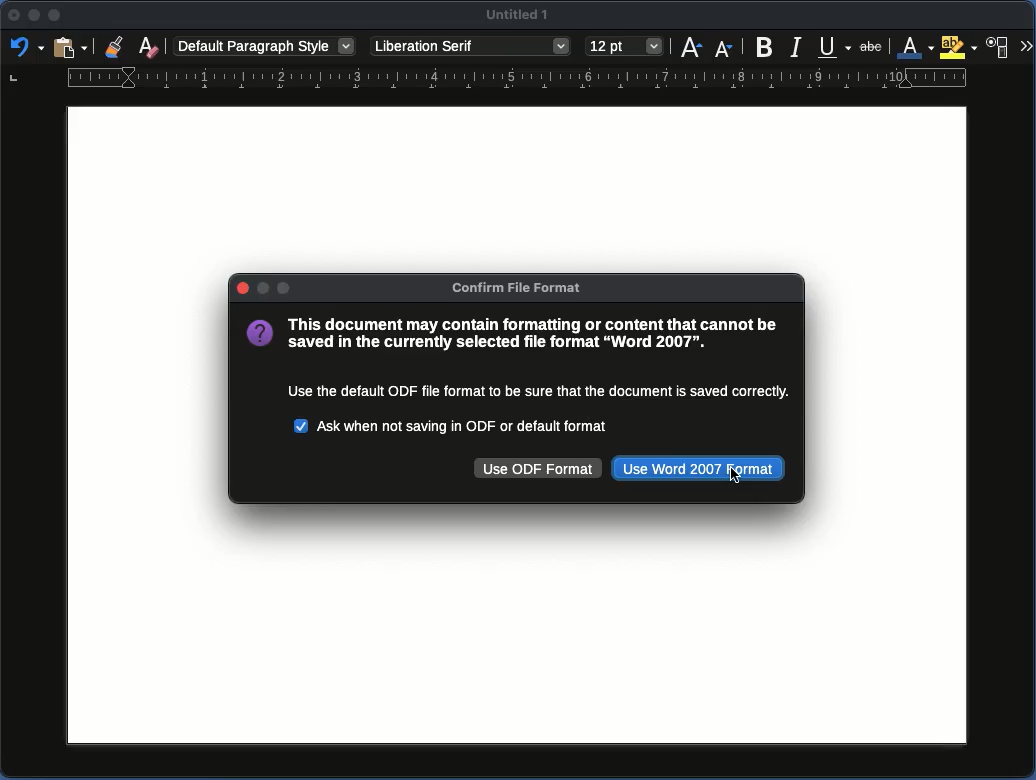 This screenshot has height=780, width=1036. What do you see at coordinates (56, 16) in the screenshot?
I see `Minimize` at bounding box center [56, 16].